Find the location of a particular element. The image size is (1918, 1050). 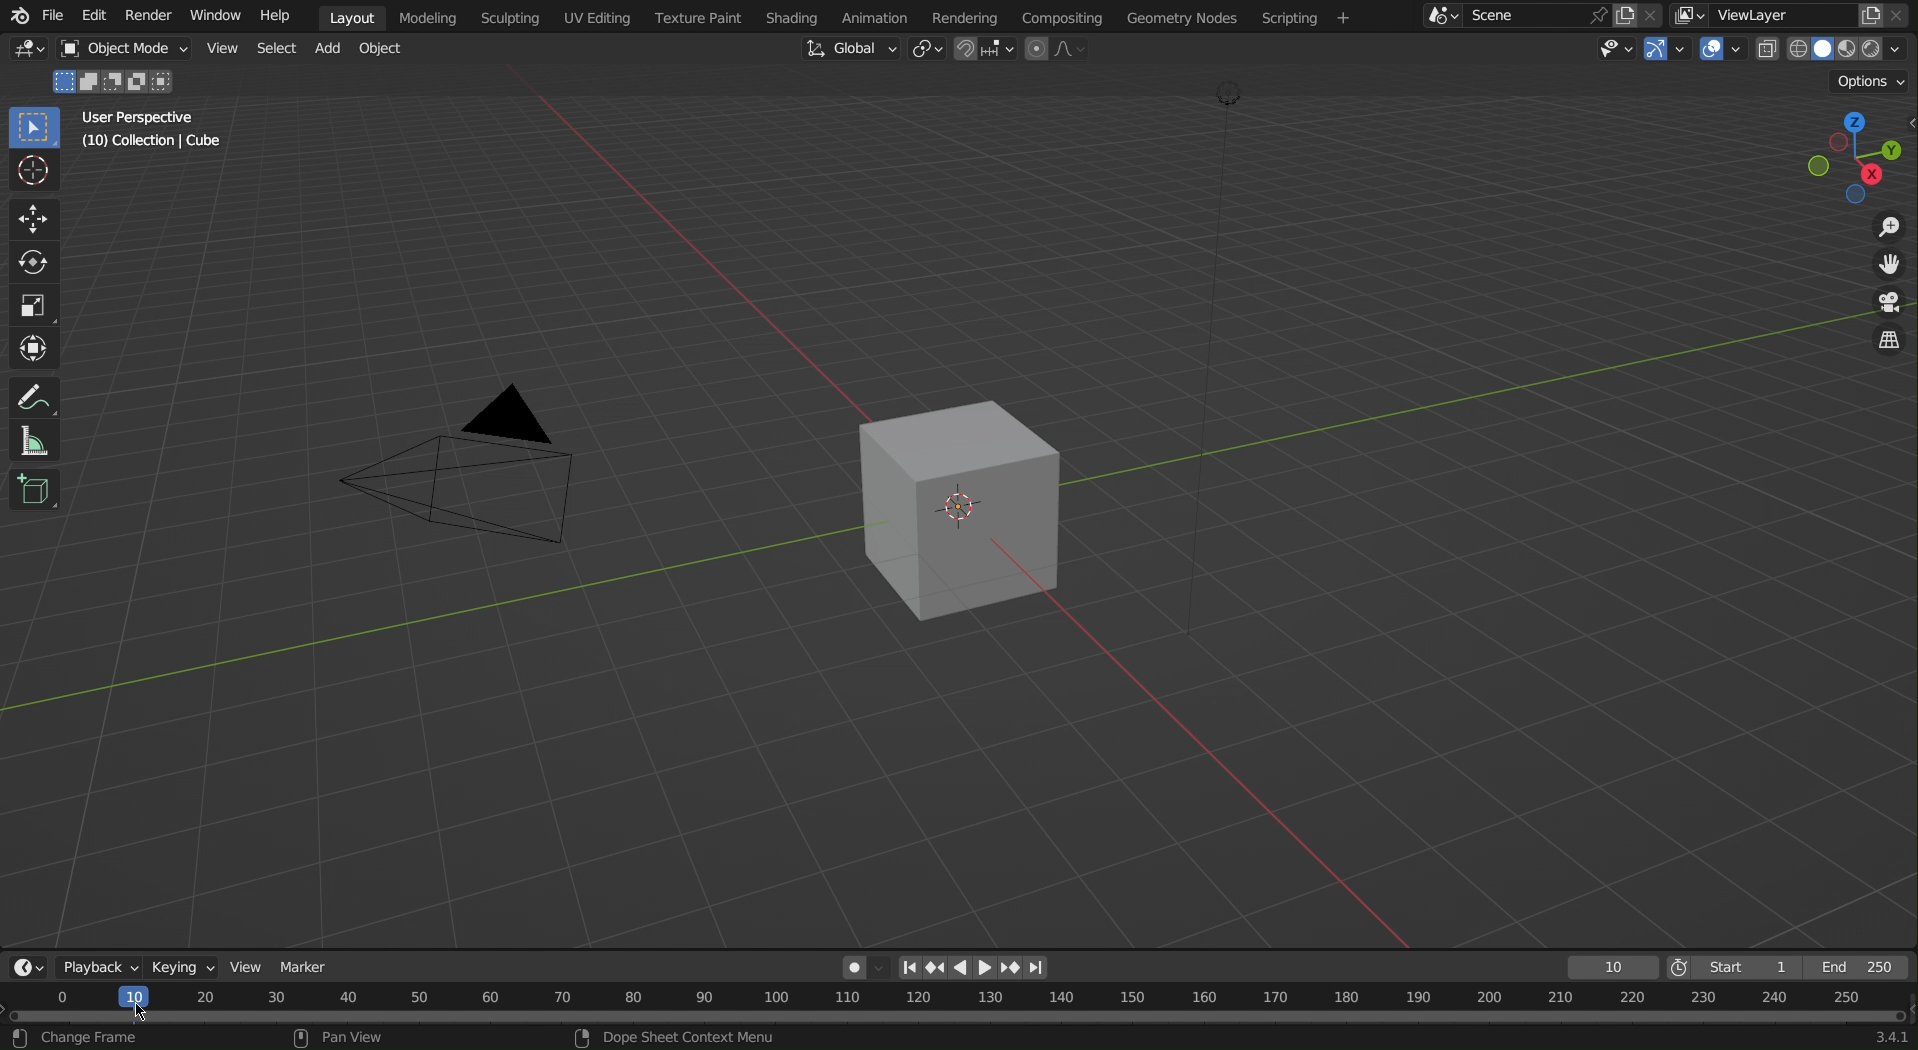

Transform Pivot Point is located at coordinates (930, 50).